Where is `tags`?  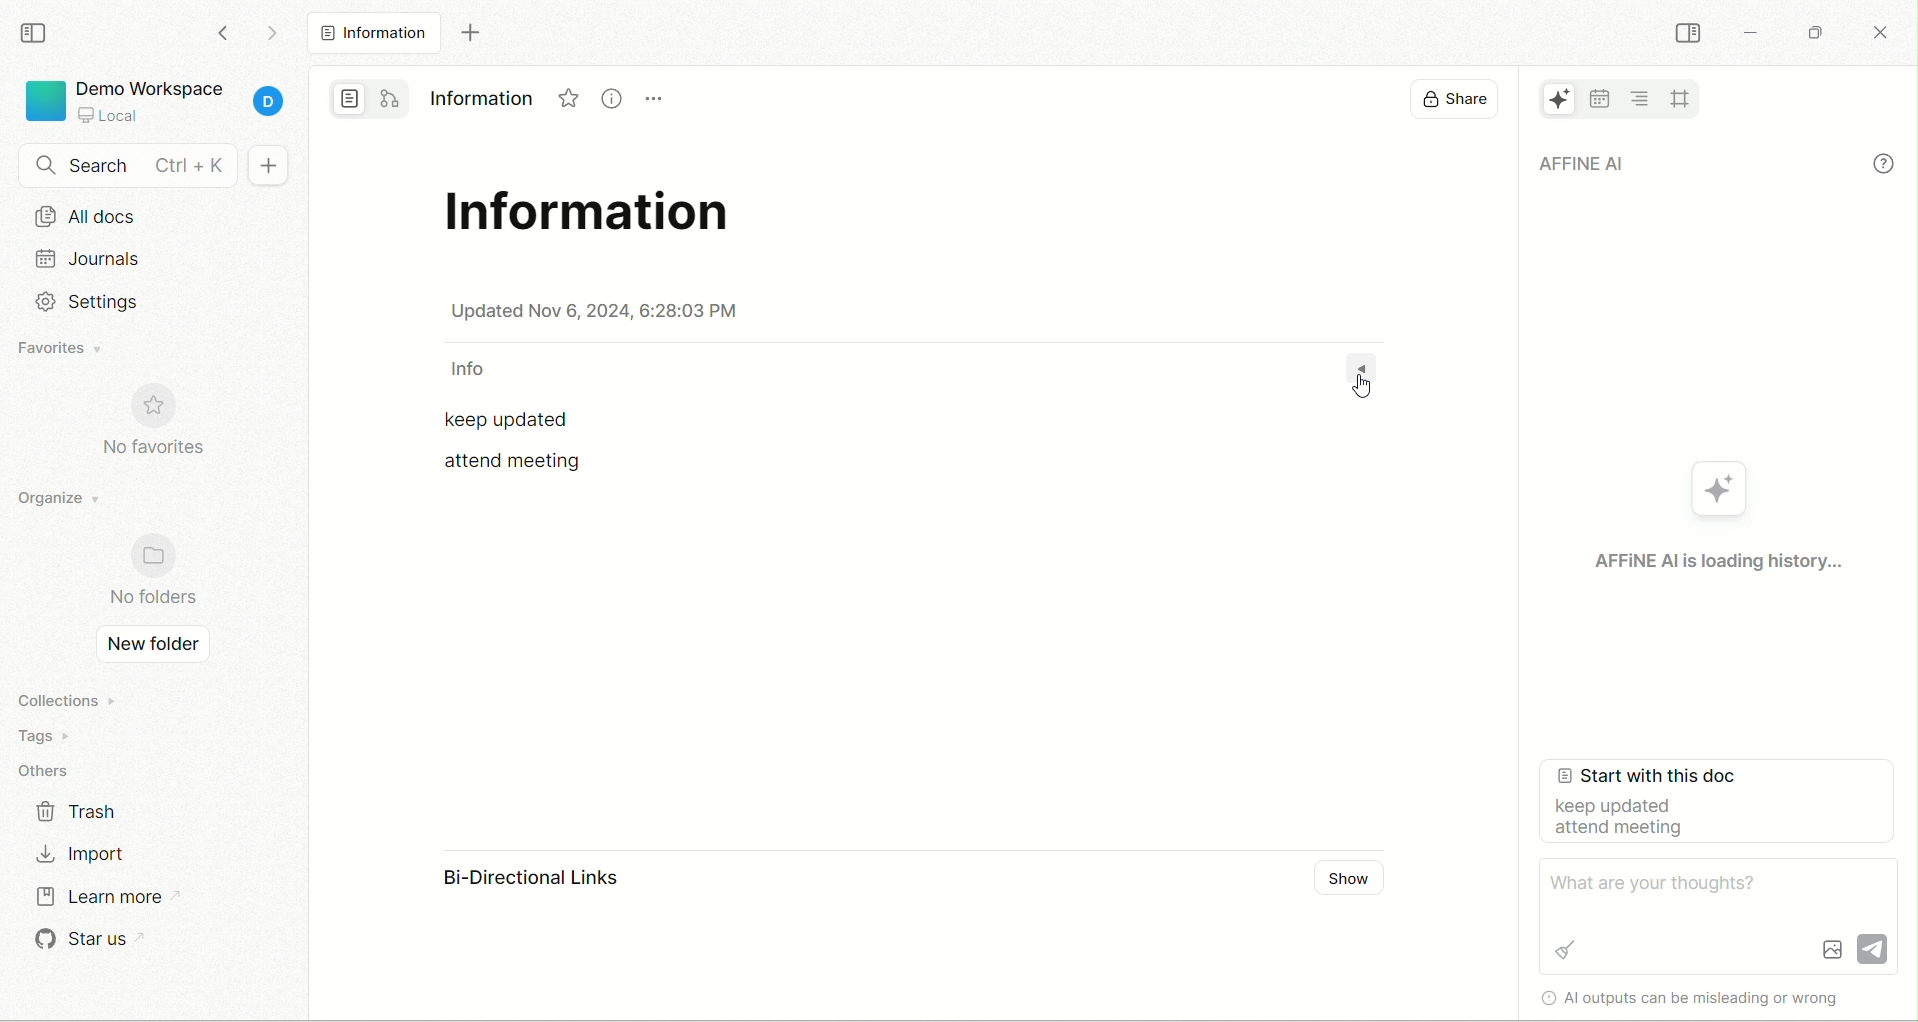 tags is located at coordinates (55, 733).